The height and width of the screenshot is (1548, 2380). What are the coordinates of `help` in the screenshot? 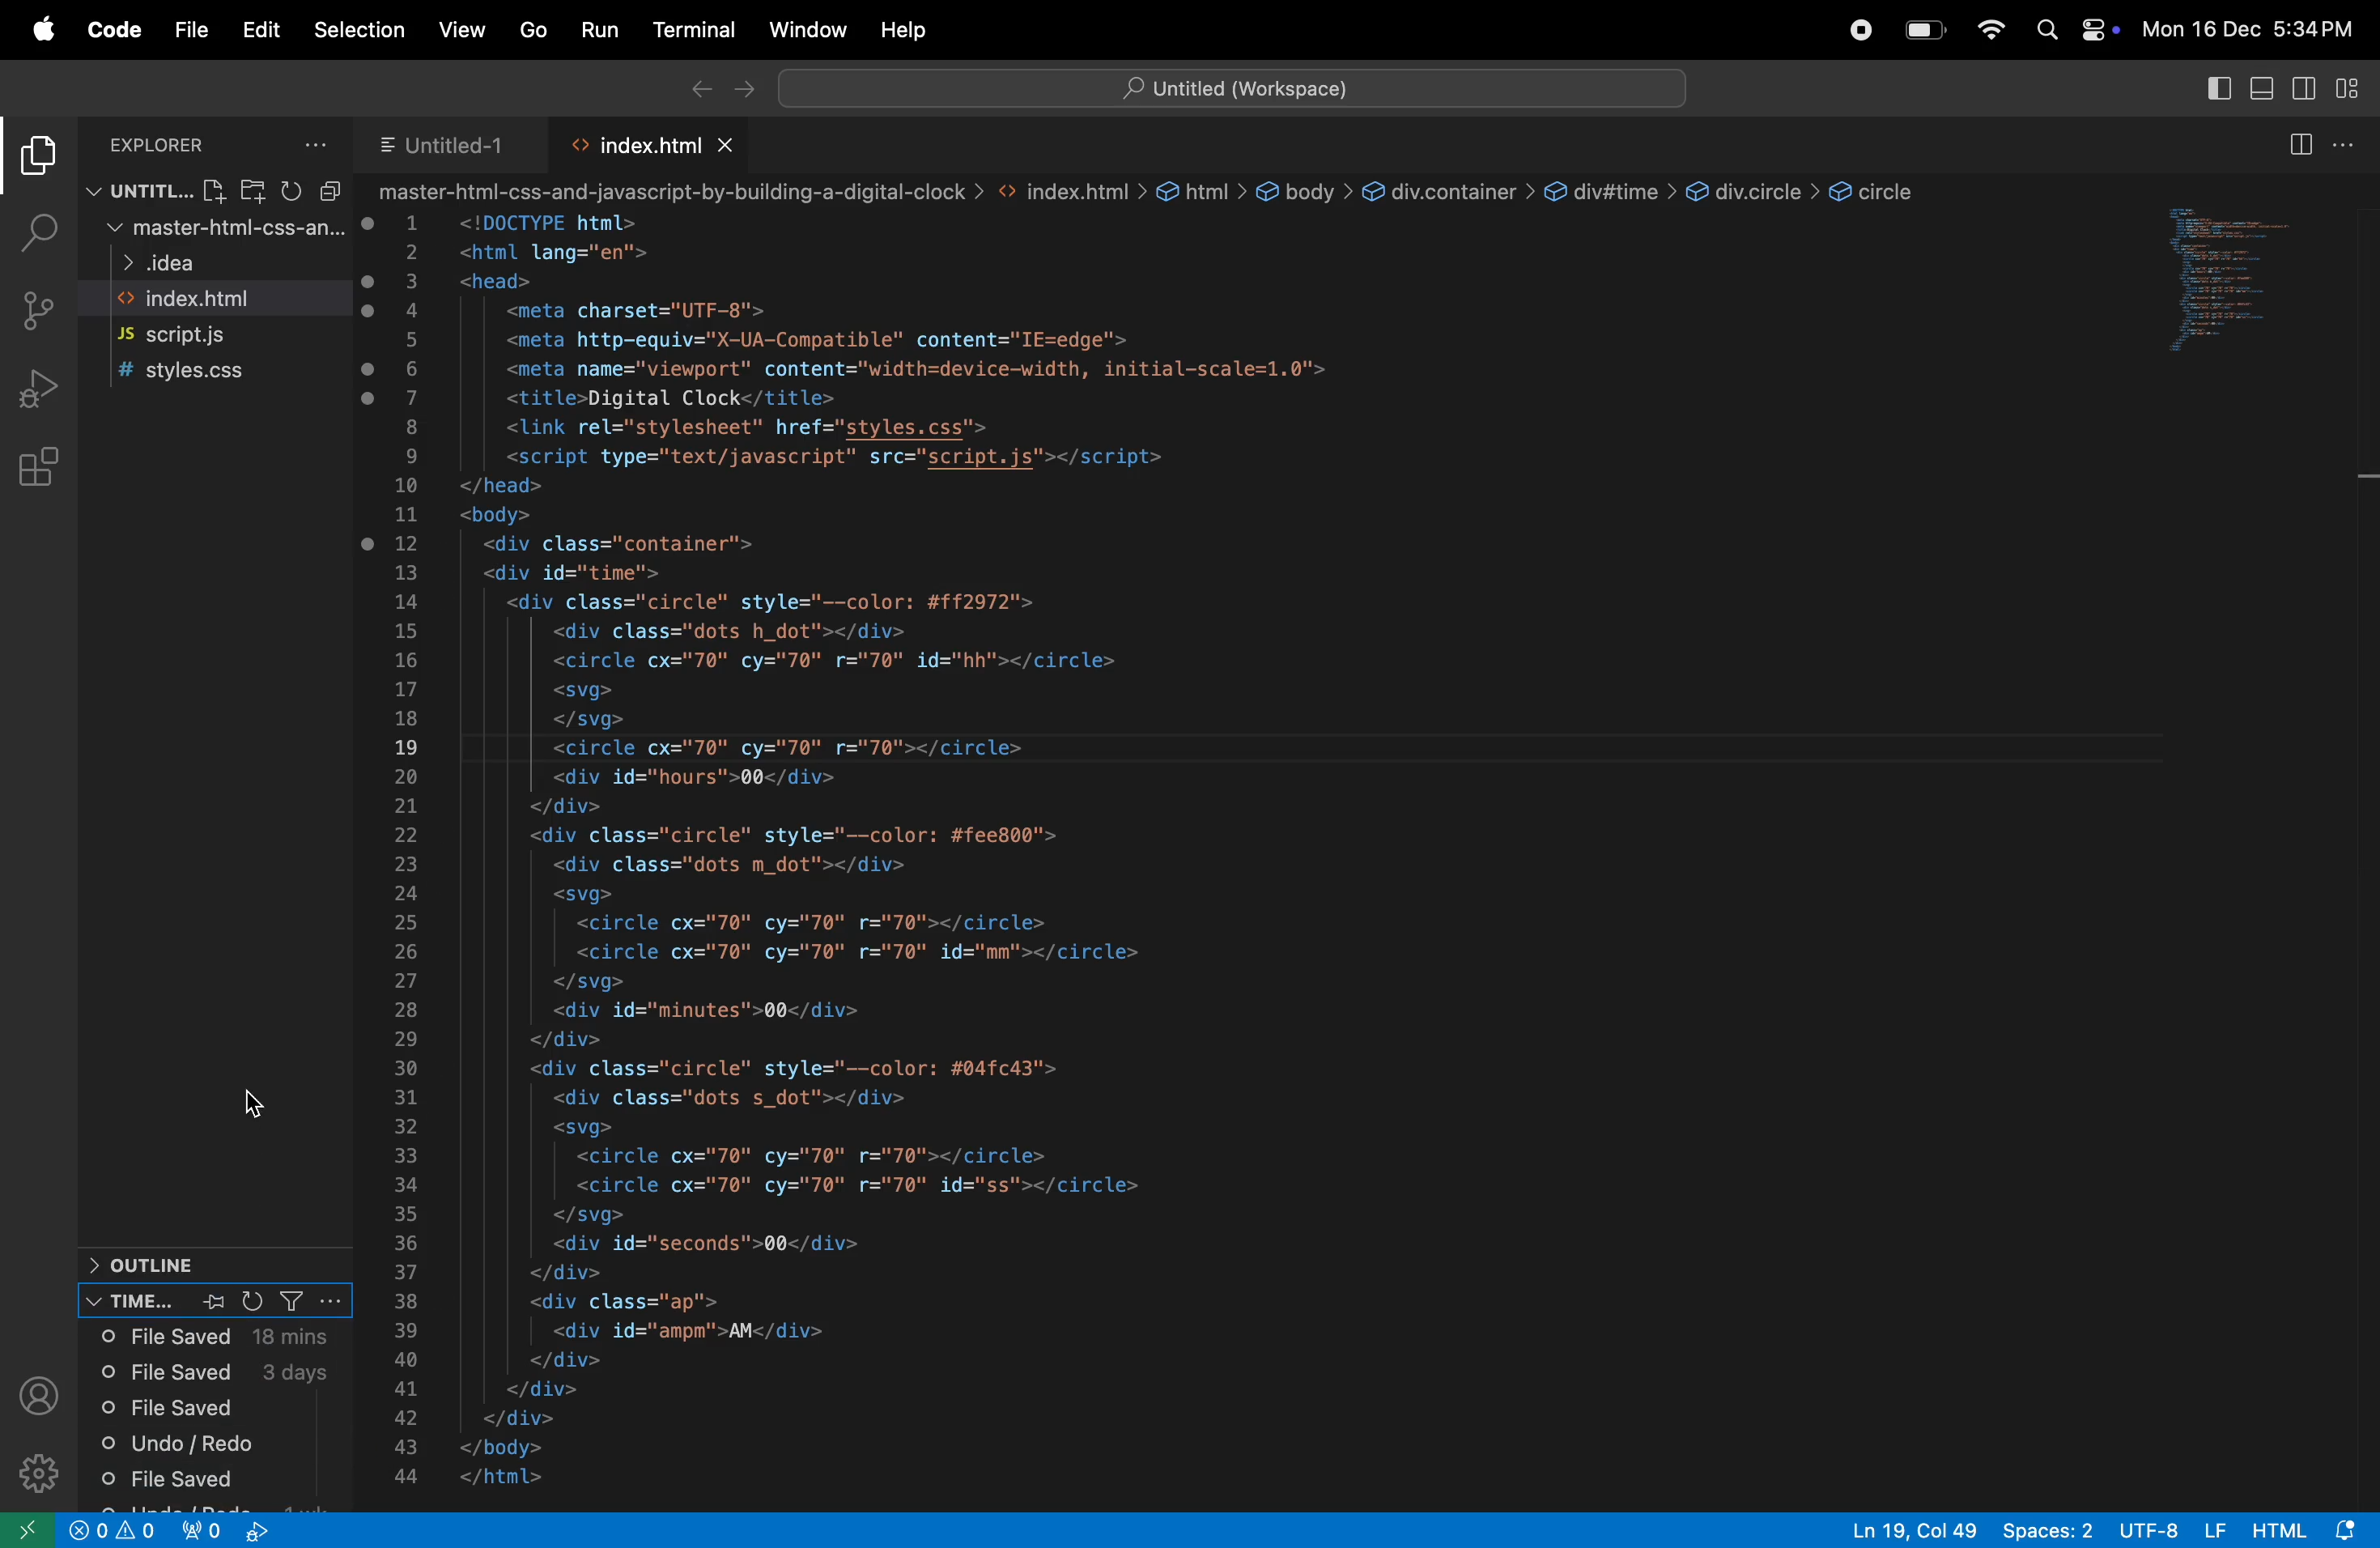 It's located at (908, 29).